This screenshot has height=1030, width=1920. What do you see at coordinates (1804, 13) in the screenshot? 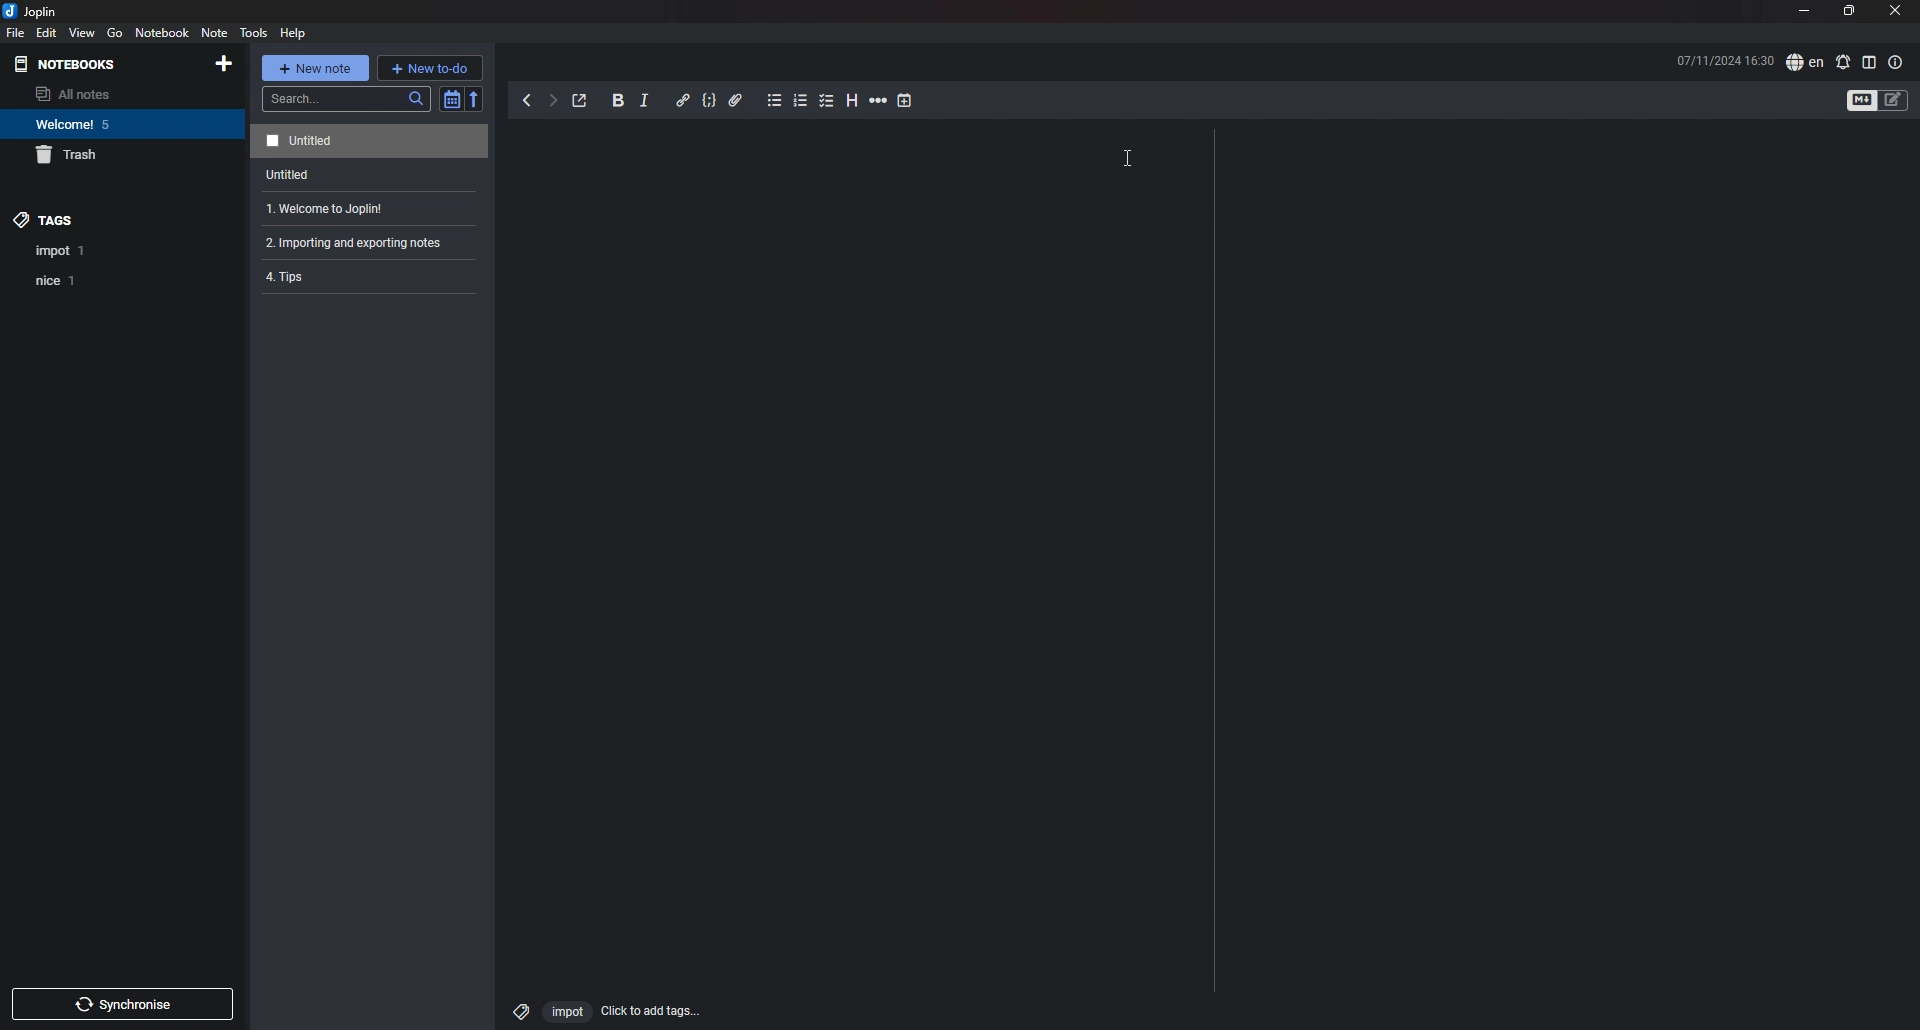
I see `minimize` at bounding box center [1804, 13].